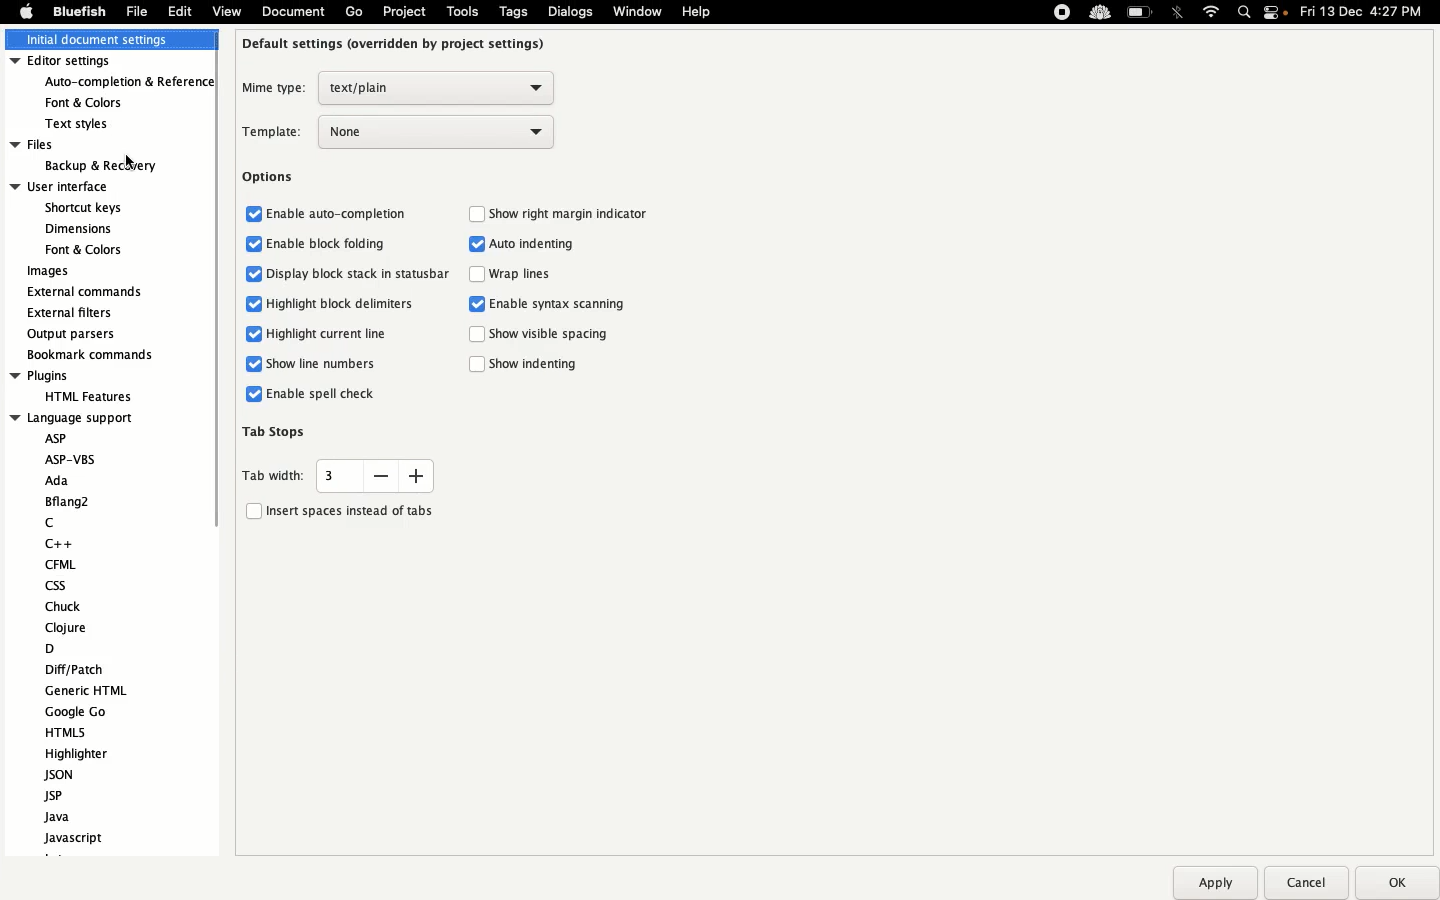 The width and height of the screenshot is (1440, 900). Describe the element at coordinates (1141, 12) in the screenshot. I see `Charge` at that location.